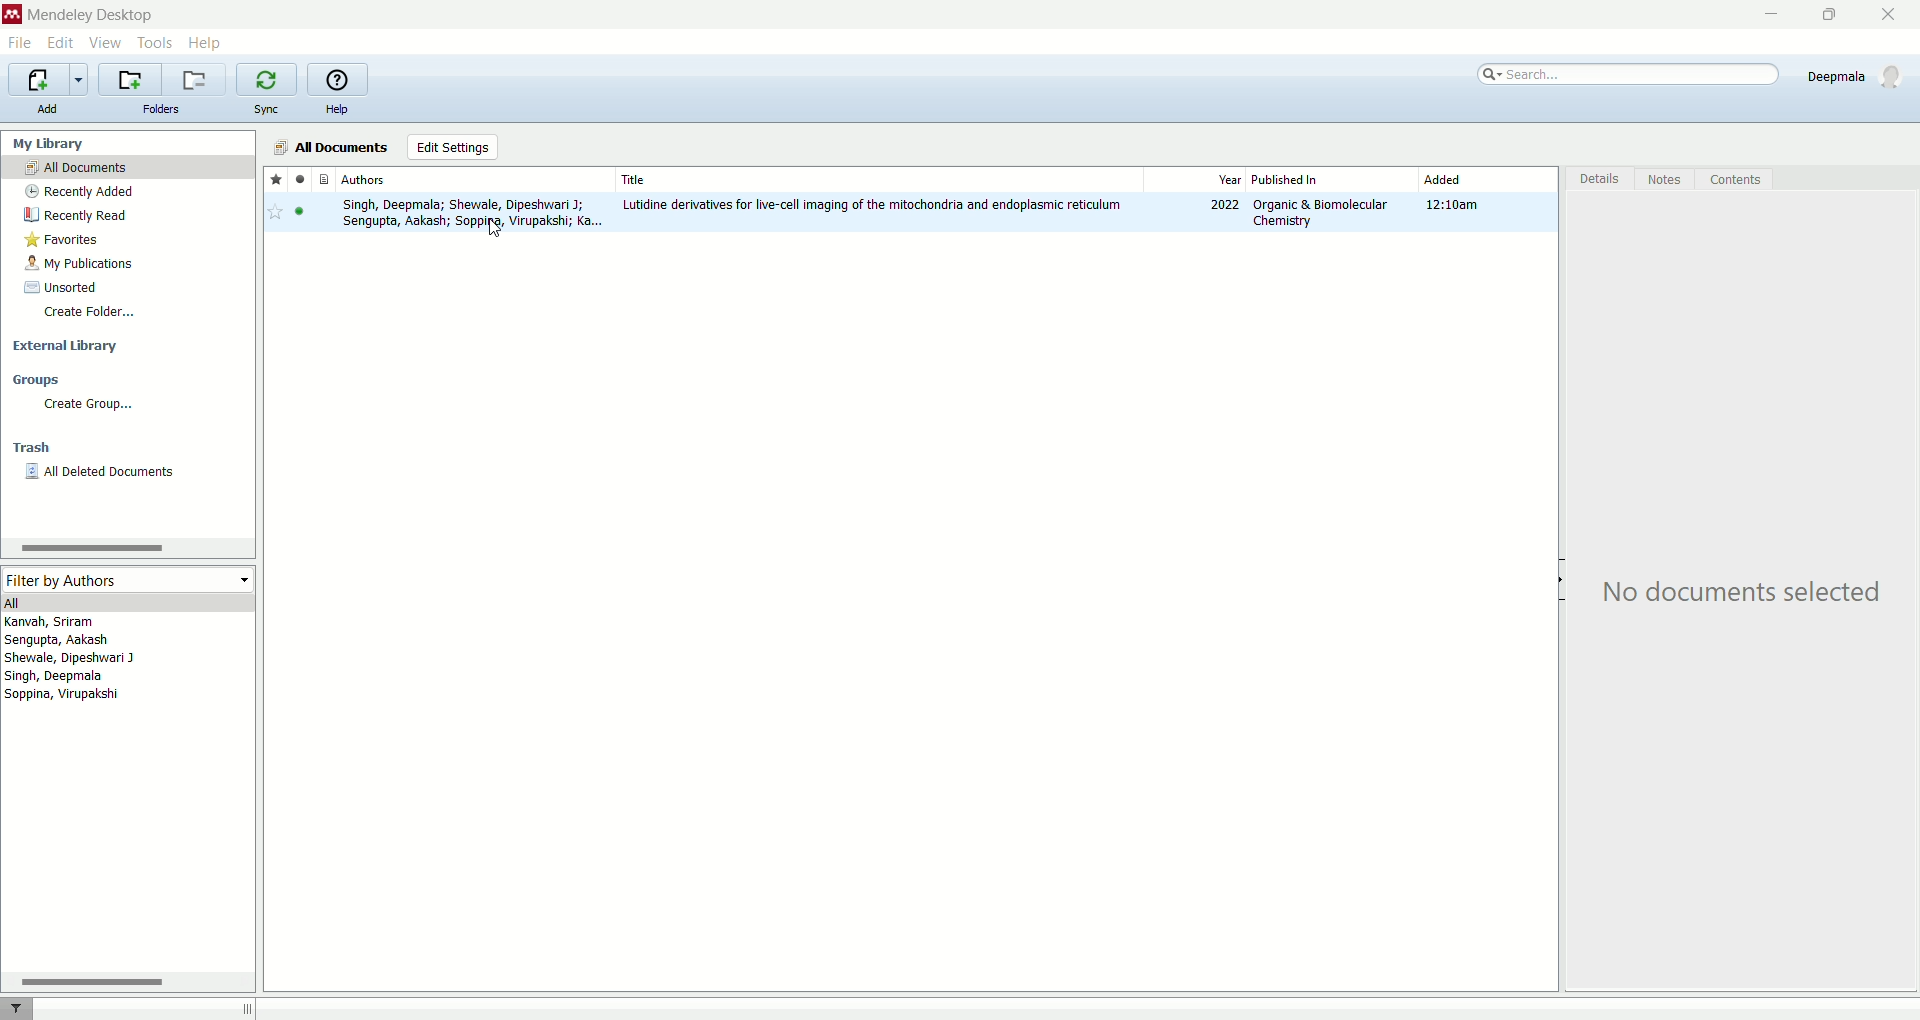  I want to click on scroll bar, so click(125, 981).